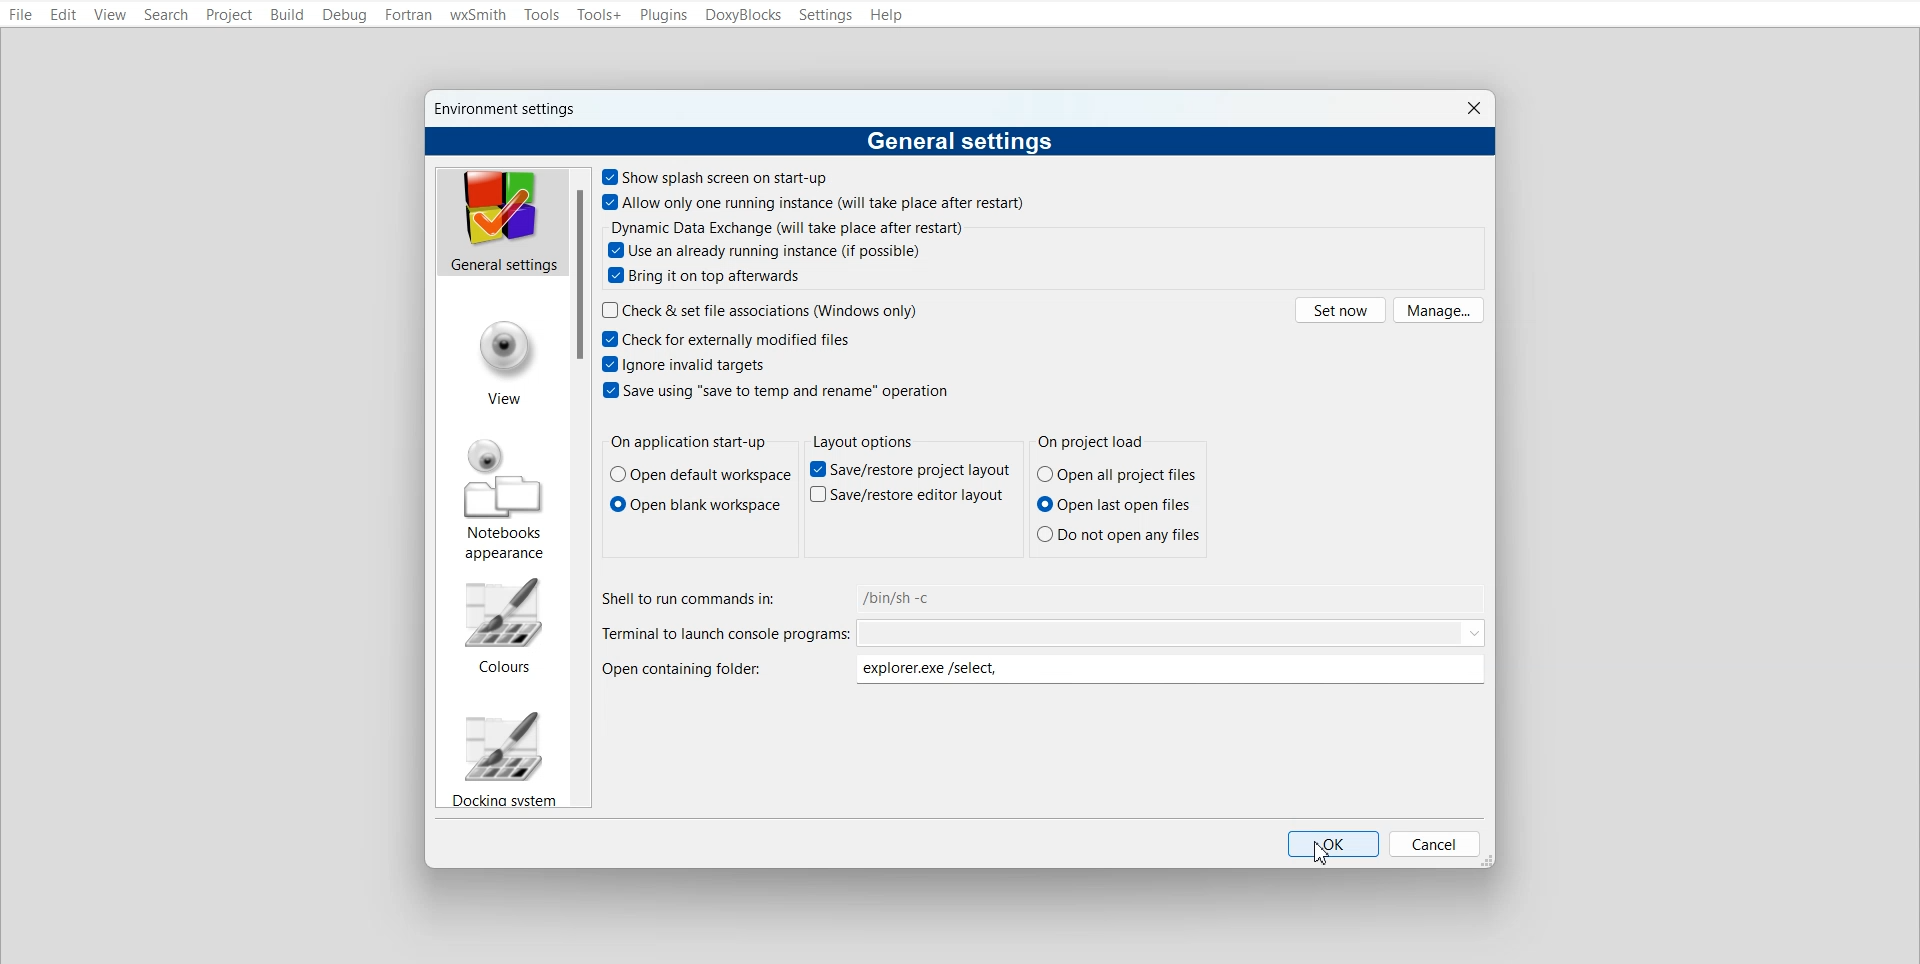  Describe the element at coordinates (408, 15) in the screenshot. I see `Fortran` at that location.